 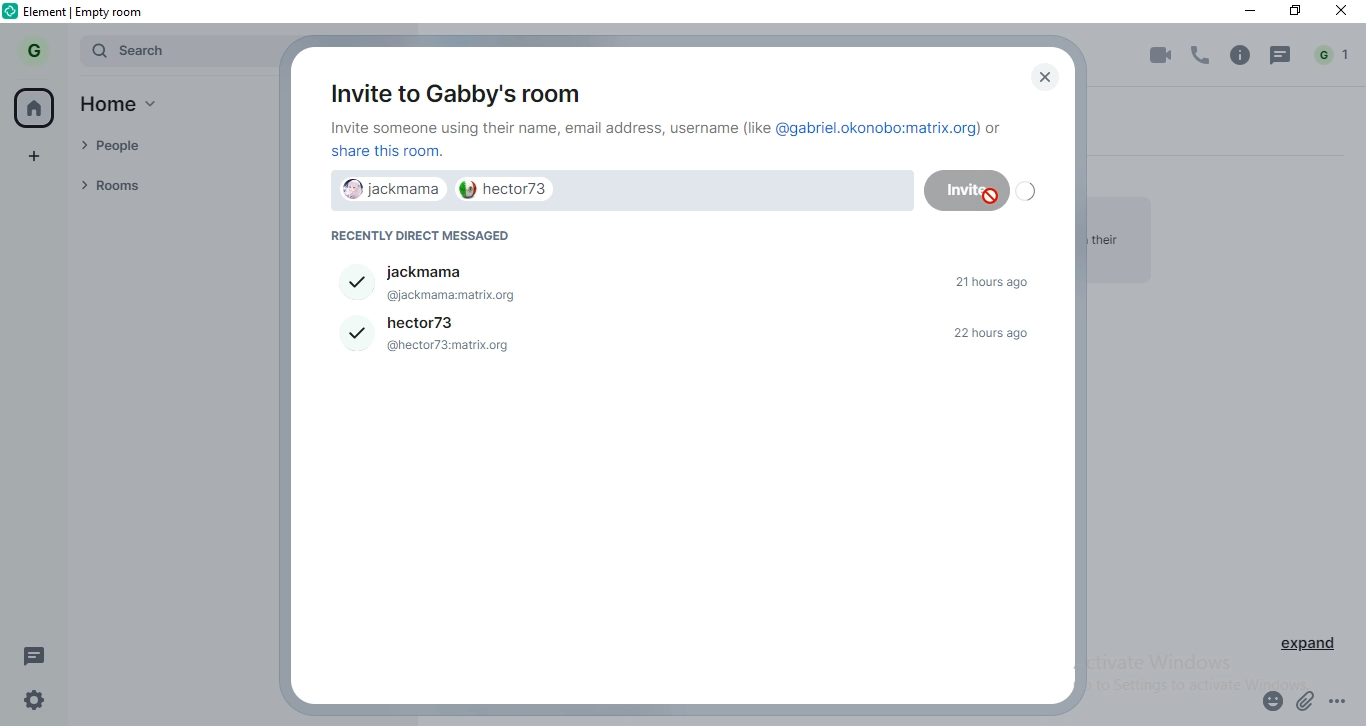 I want to click on people, so click(x=163, y=148).